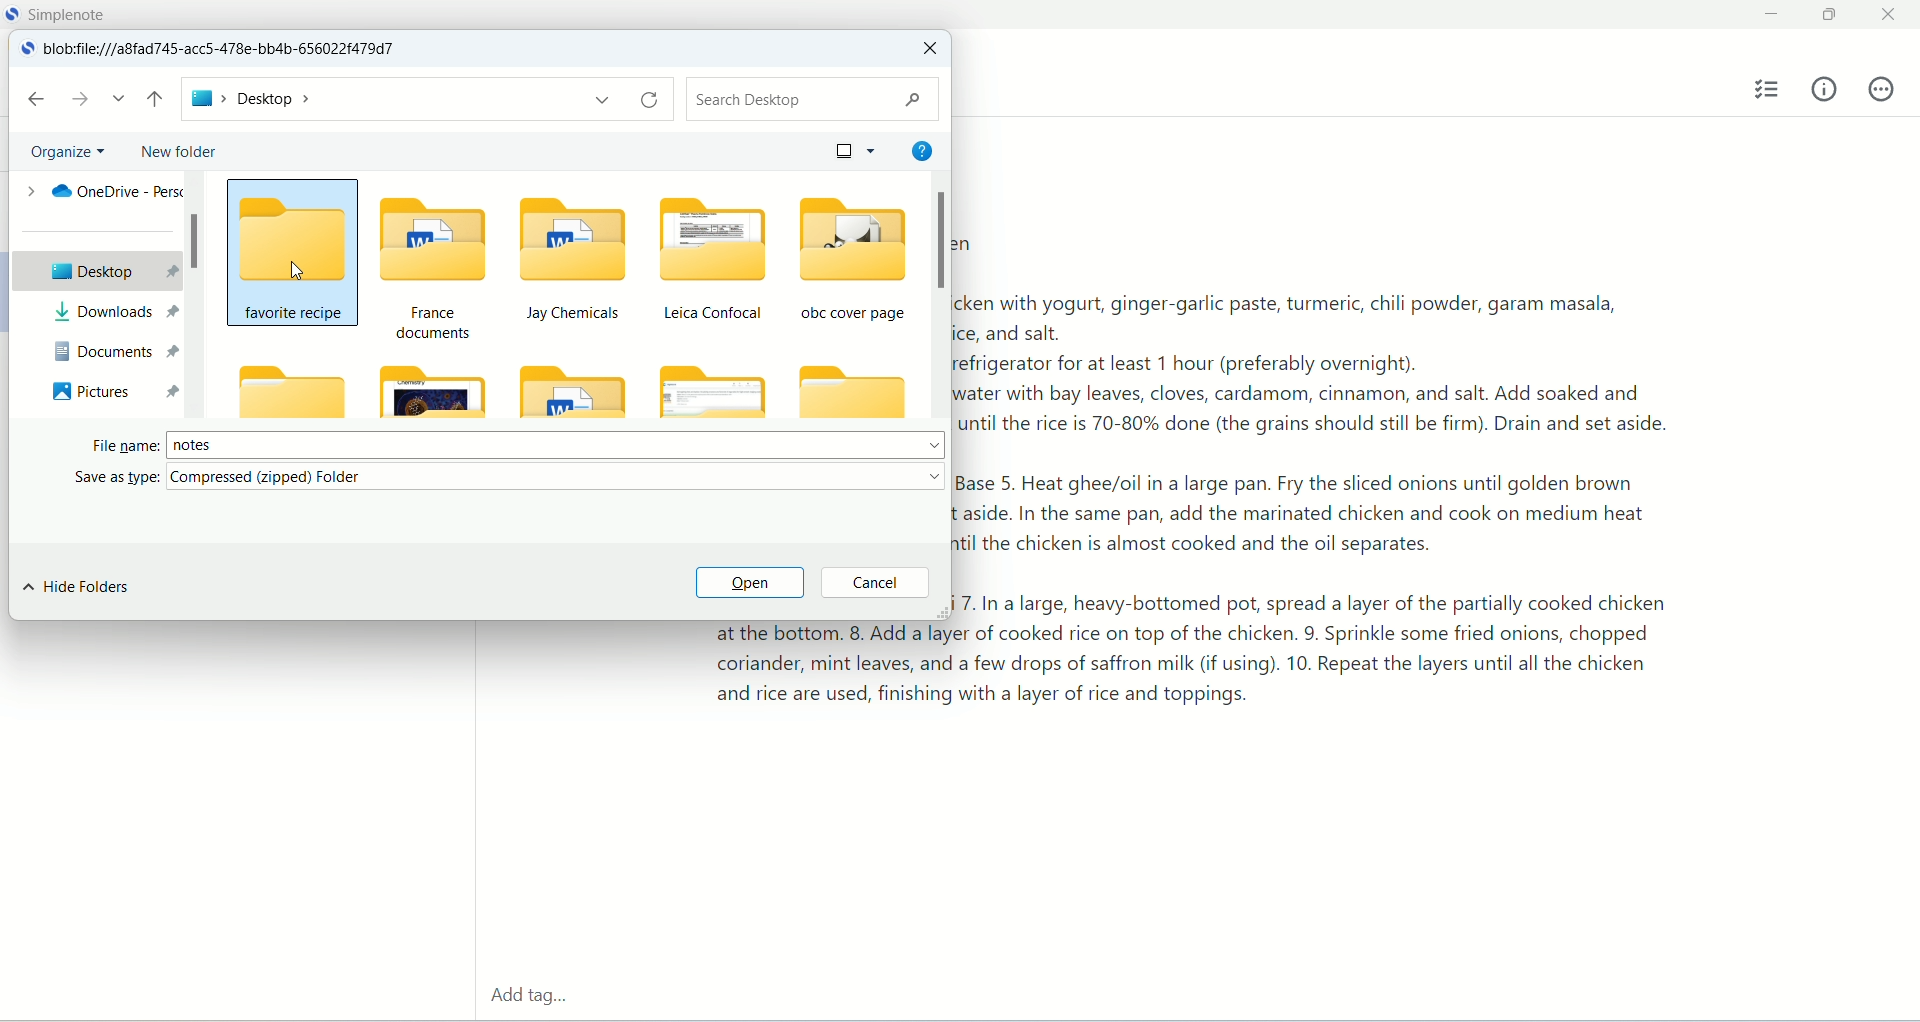 This screenshot has width=1920, height=1022. Describe the element at coordinates (35, 99) in the screenshot. I see `back` at that location.